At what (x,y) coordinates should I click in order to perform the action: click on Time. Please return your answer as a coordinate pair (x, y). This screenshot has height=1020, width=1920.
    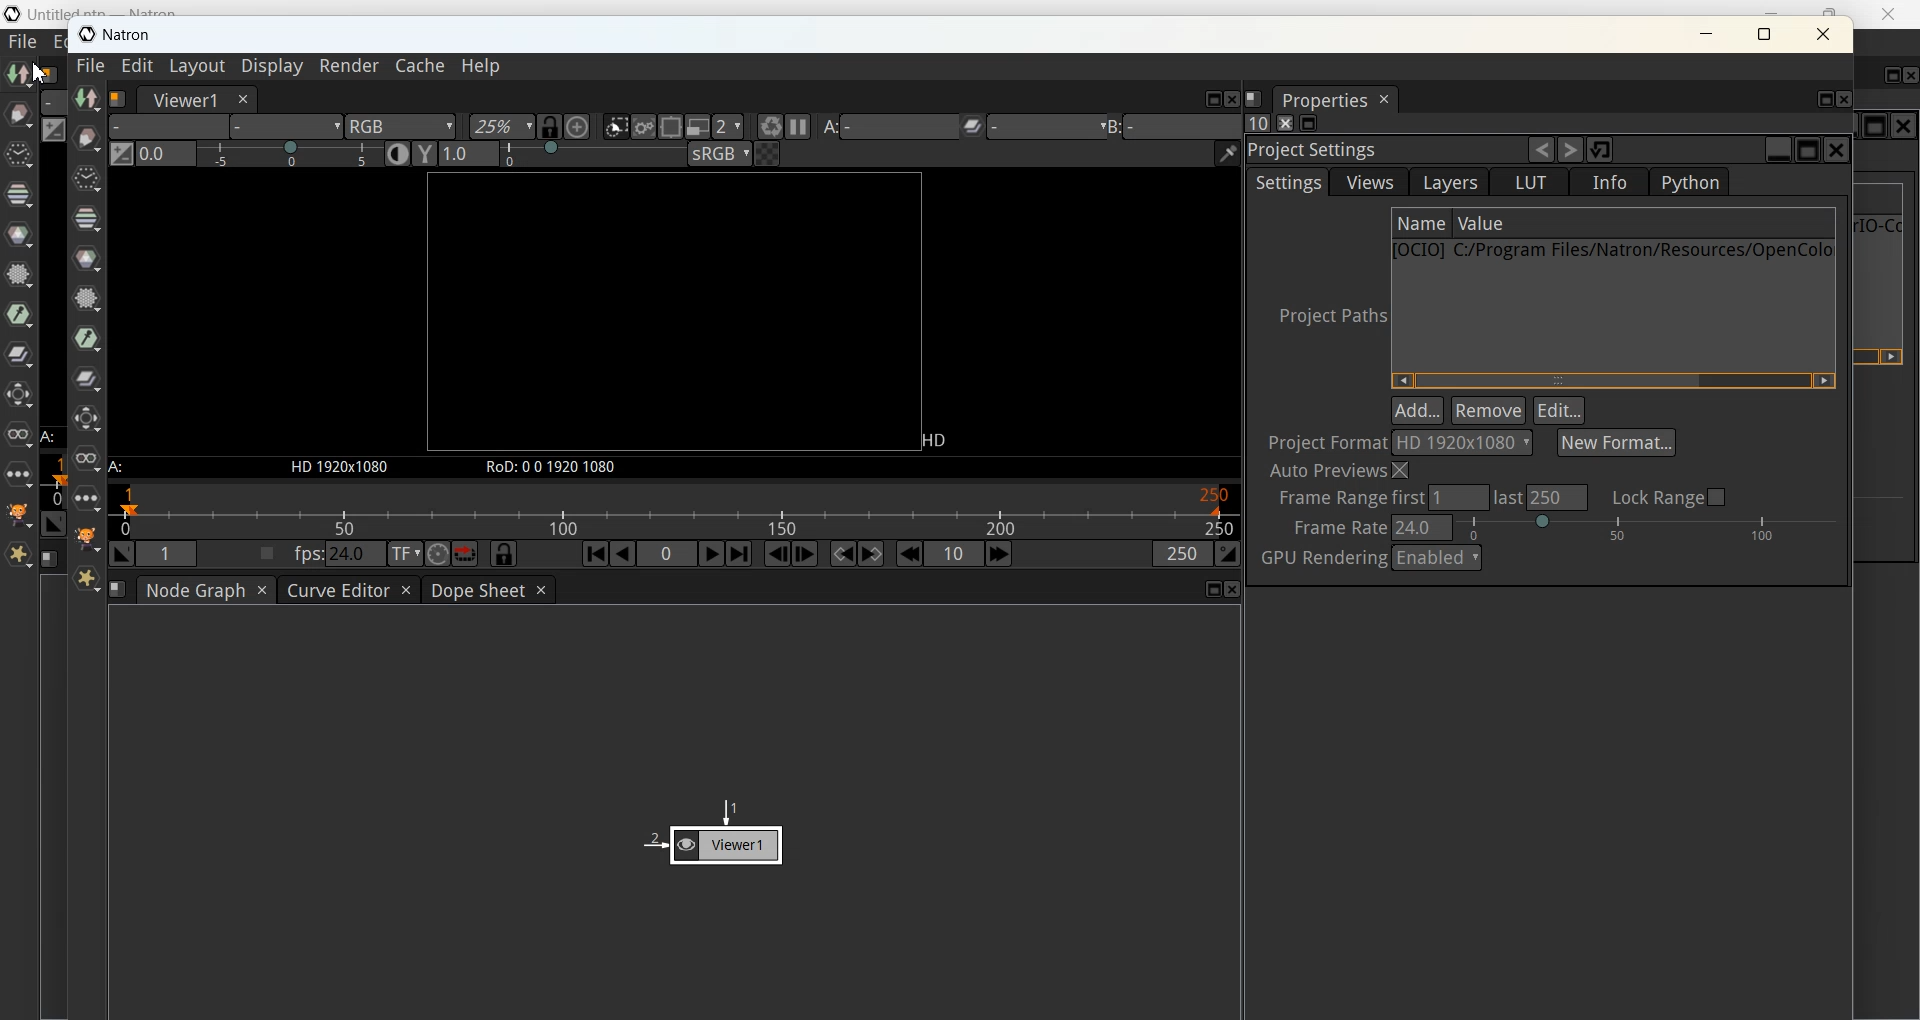
    Looking at the image, I should click on (19, 155).